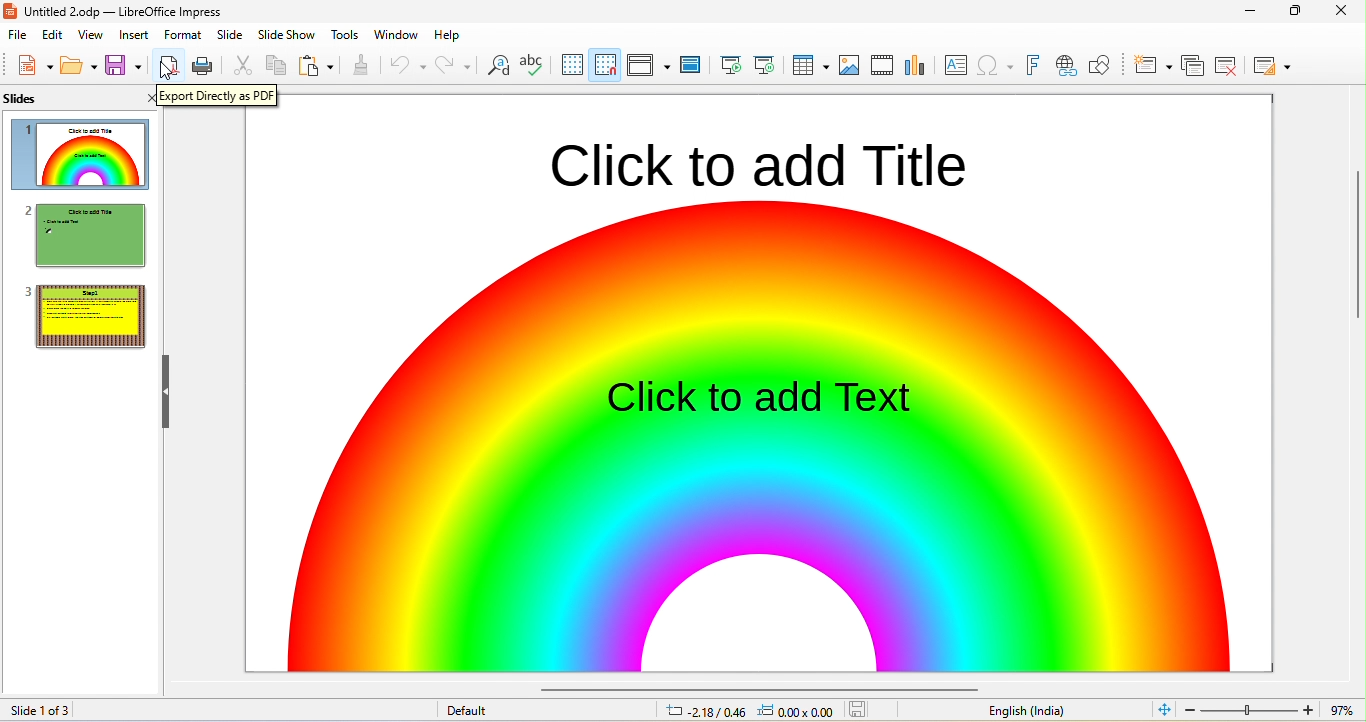 This screenshot has height=722, width=1366. I want to click on english, so click(1029, 711).